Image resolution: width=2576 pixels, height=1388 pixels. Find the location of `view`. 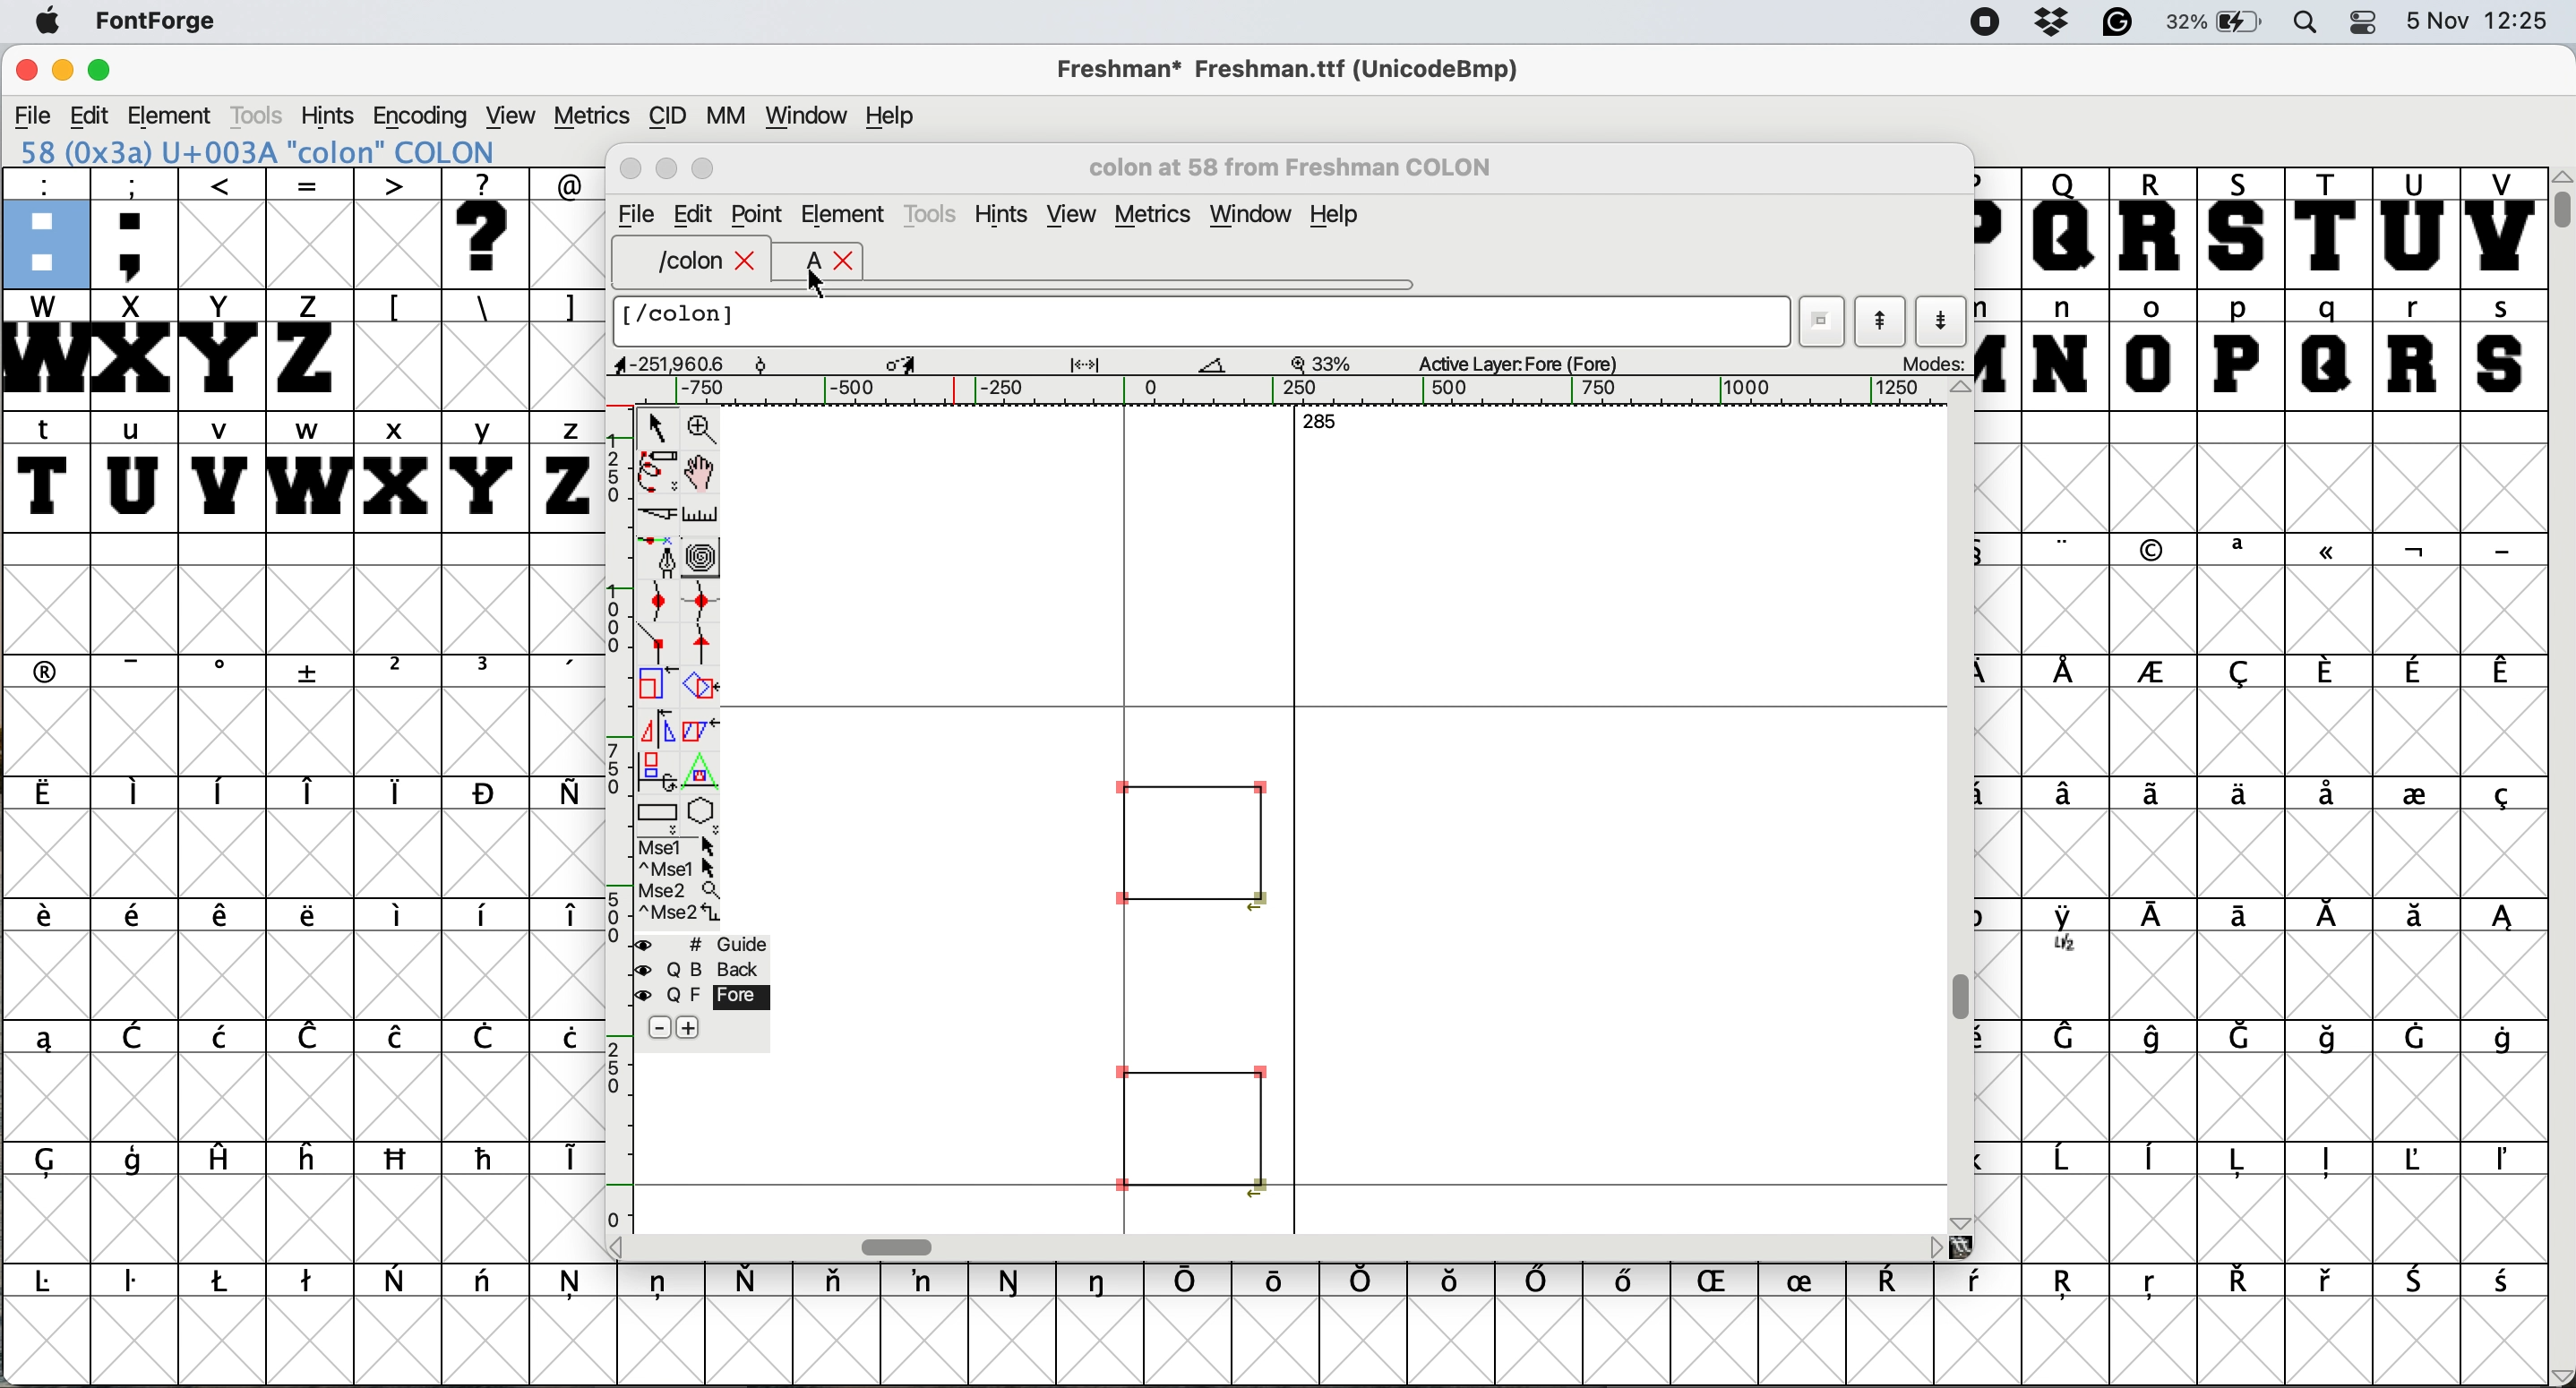

view is located at coordinates (1071, 214).